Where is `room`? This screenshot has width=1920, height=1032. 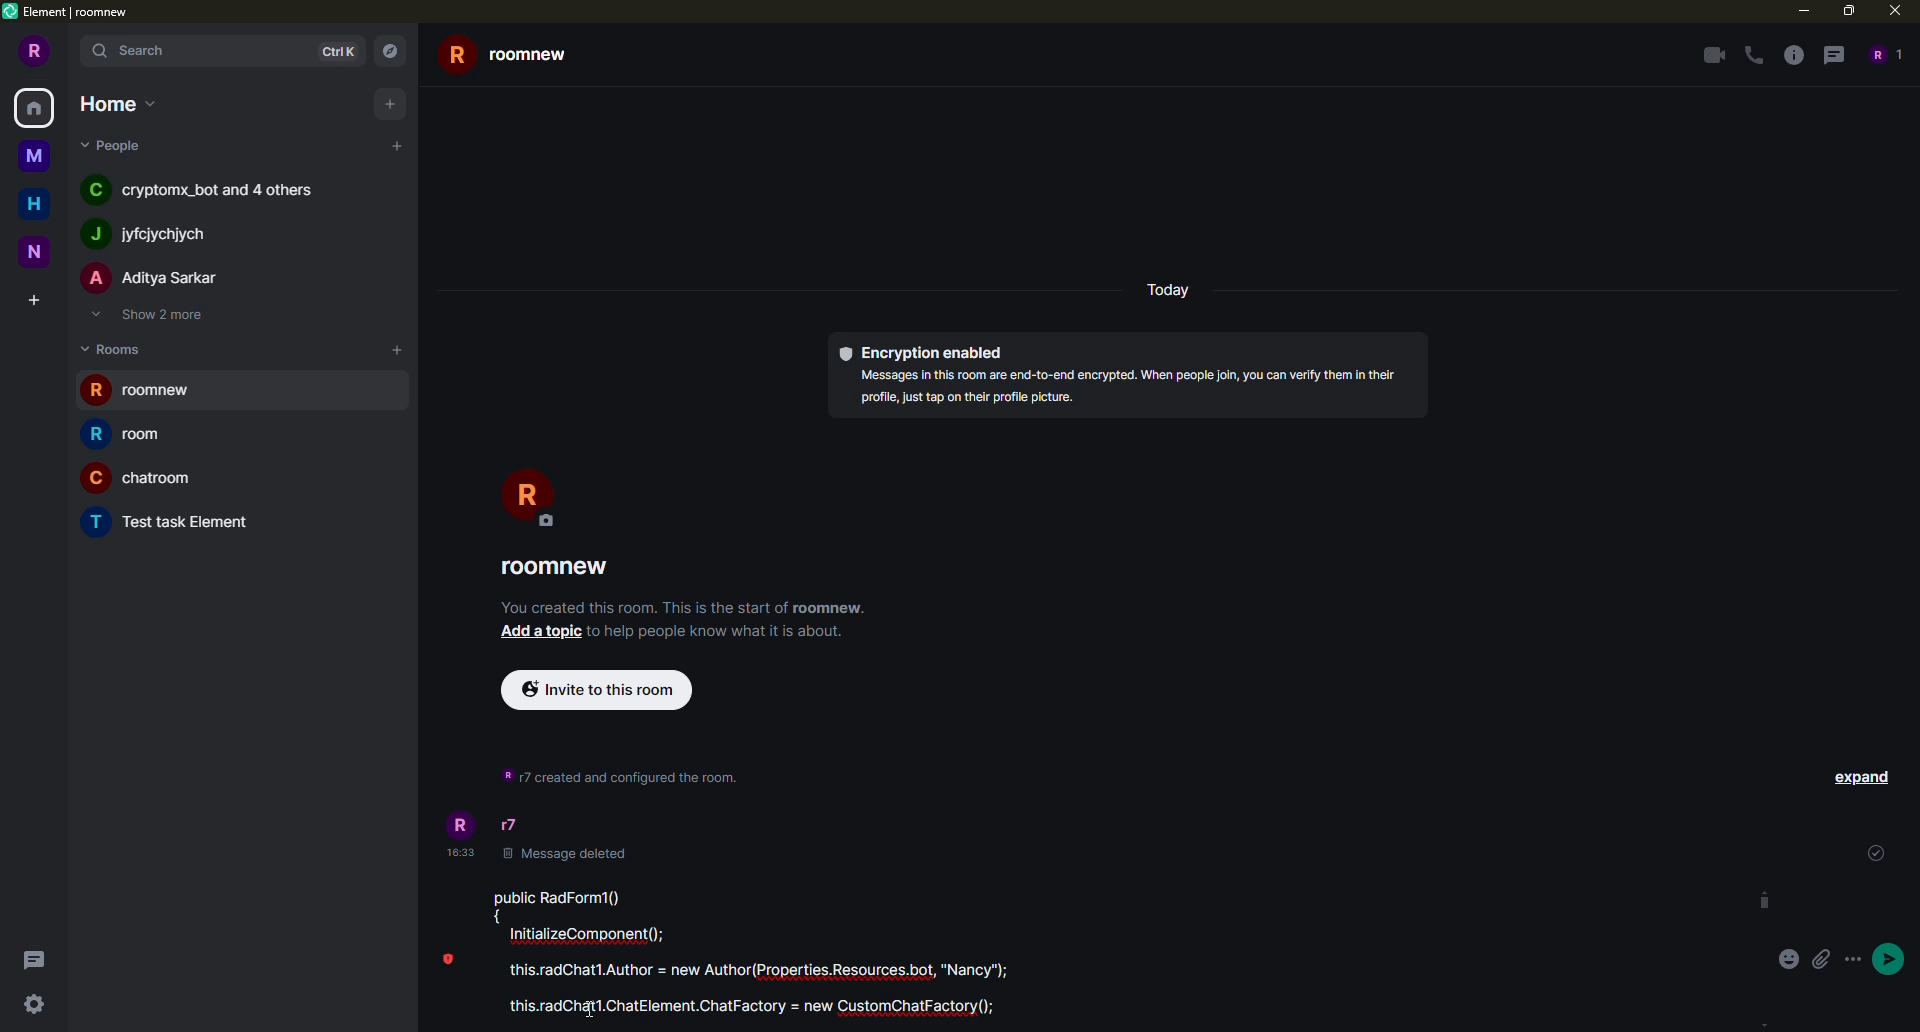
room is located at coordinates (140, 433).